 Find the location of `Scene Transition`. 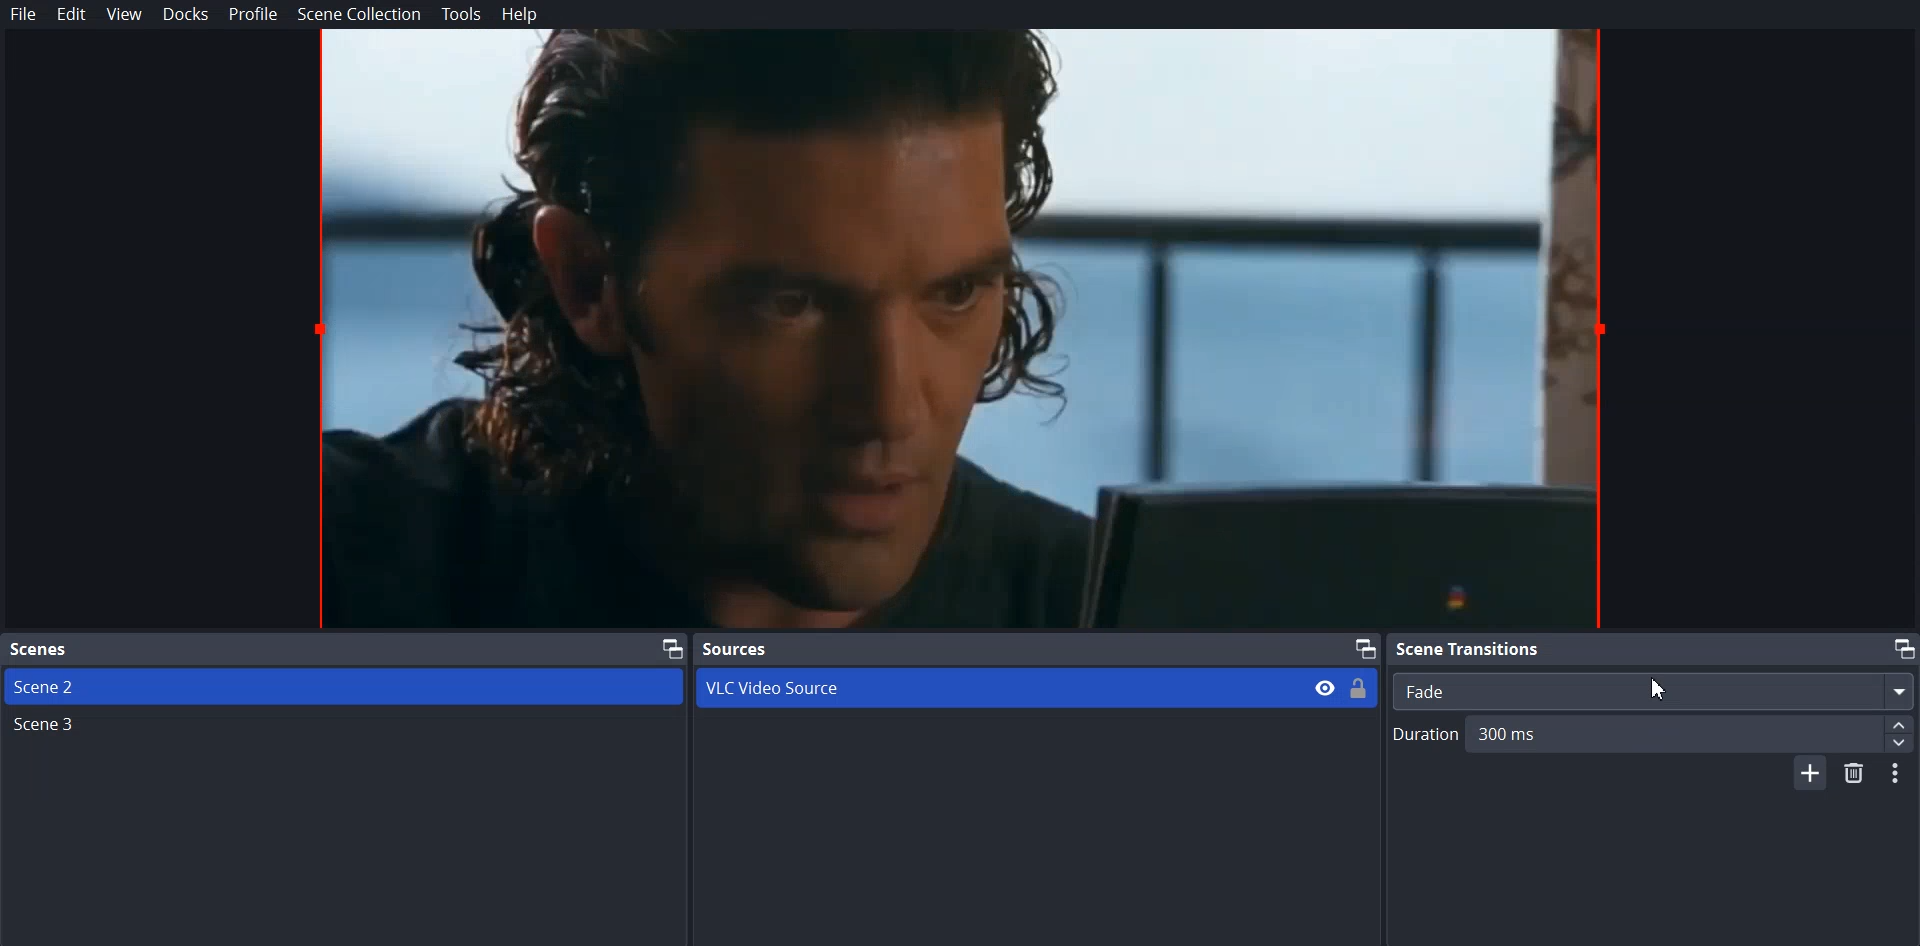

Scene Transition is located at coordinates (1651, 648).